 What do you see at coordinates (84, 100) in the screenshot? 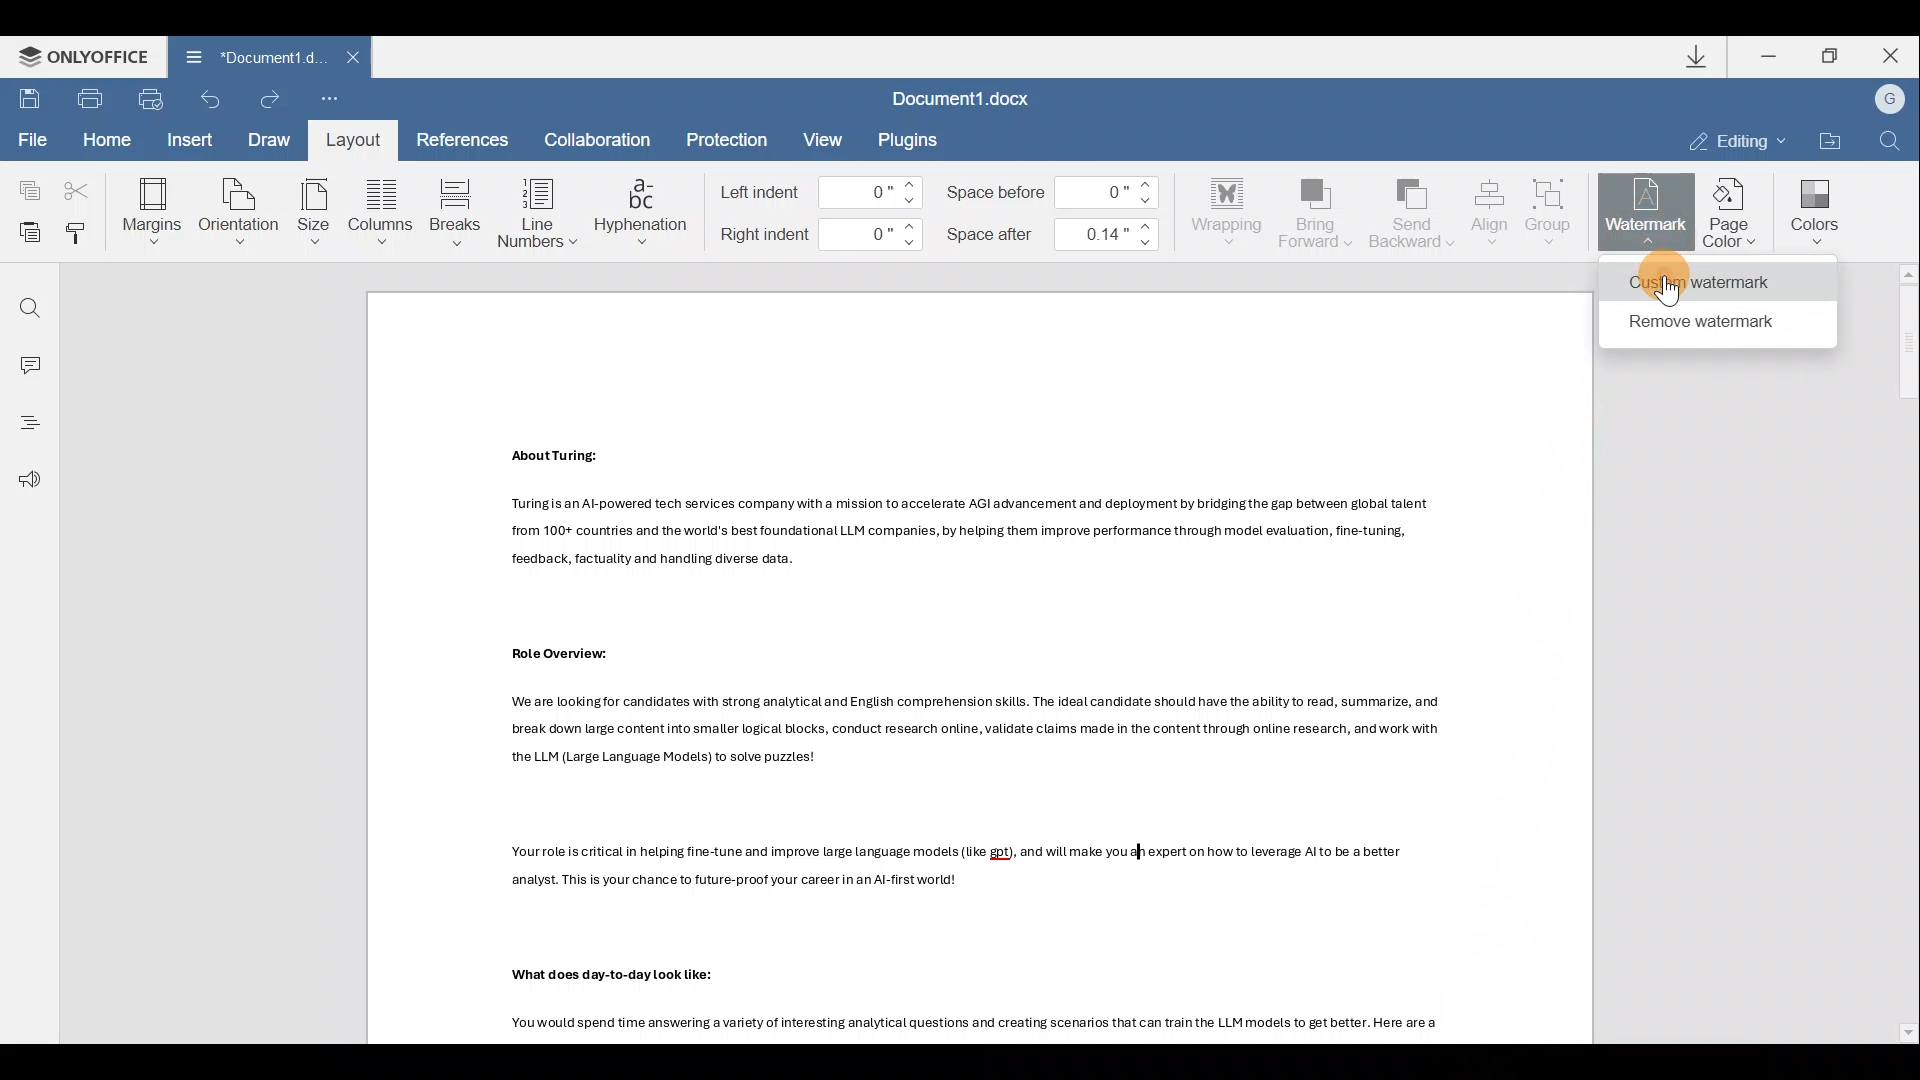
I see `Print file` at bounding box center [84, 100].